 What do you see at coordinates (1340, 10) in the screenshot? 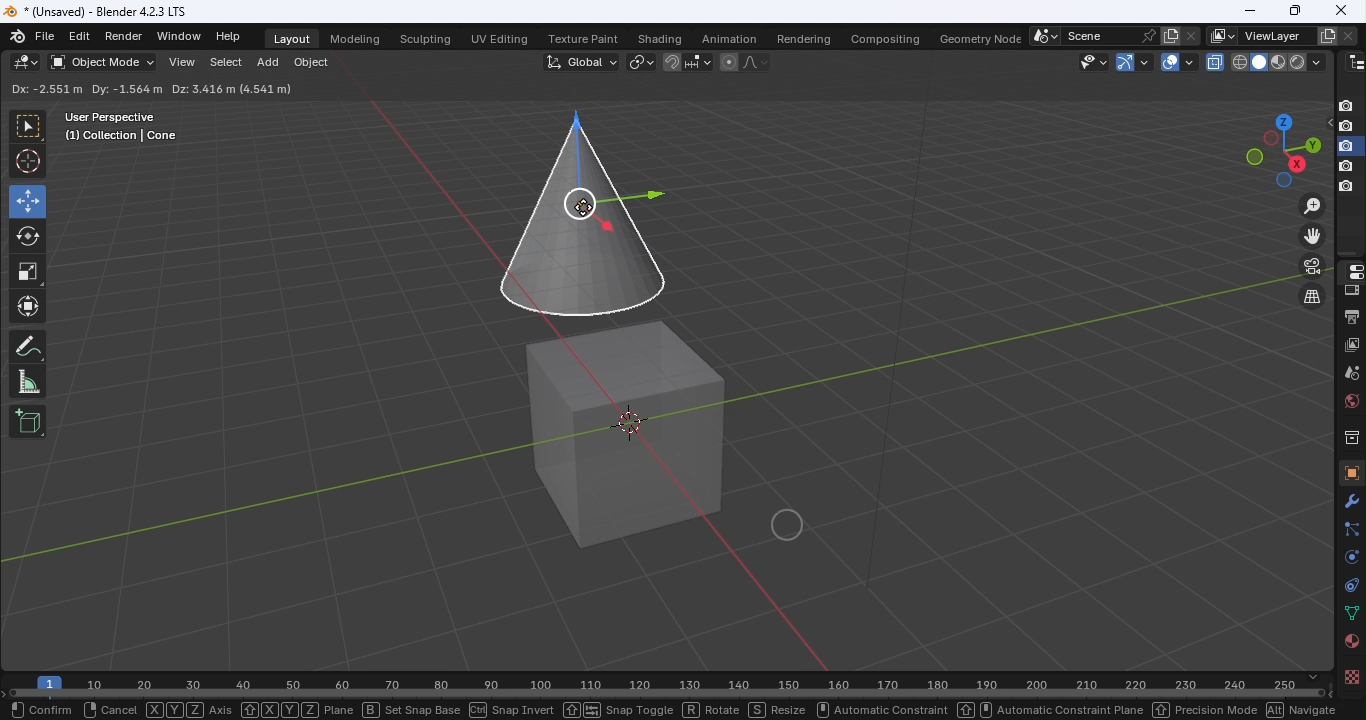
I see `close` at bounding box center [1340, 10].